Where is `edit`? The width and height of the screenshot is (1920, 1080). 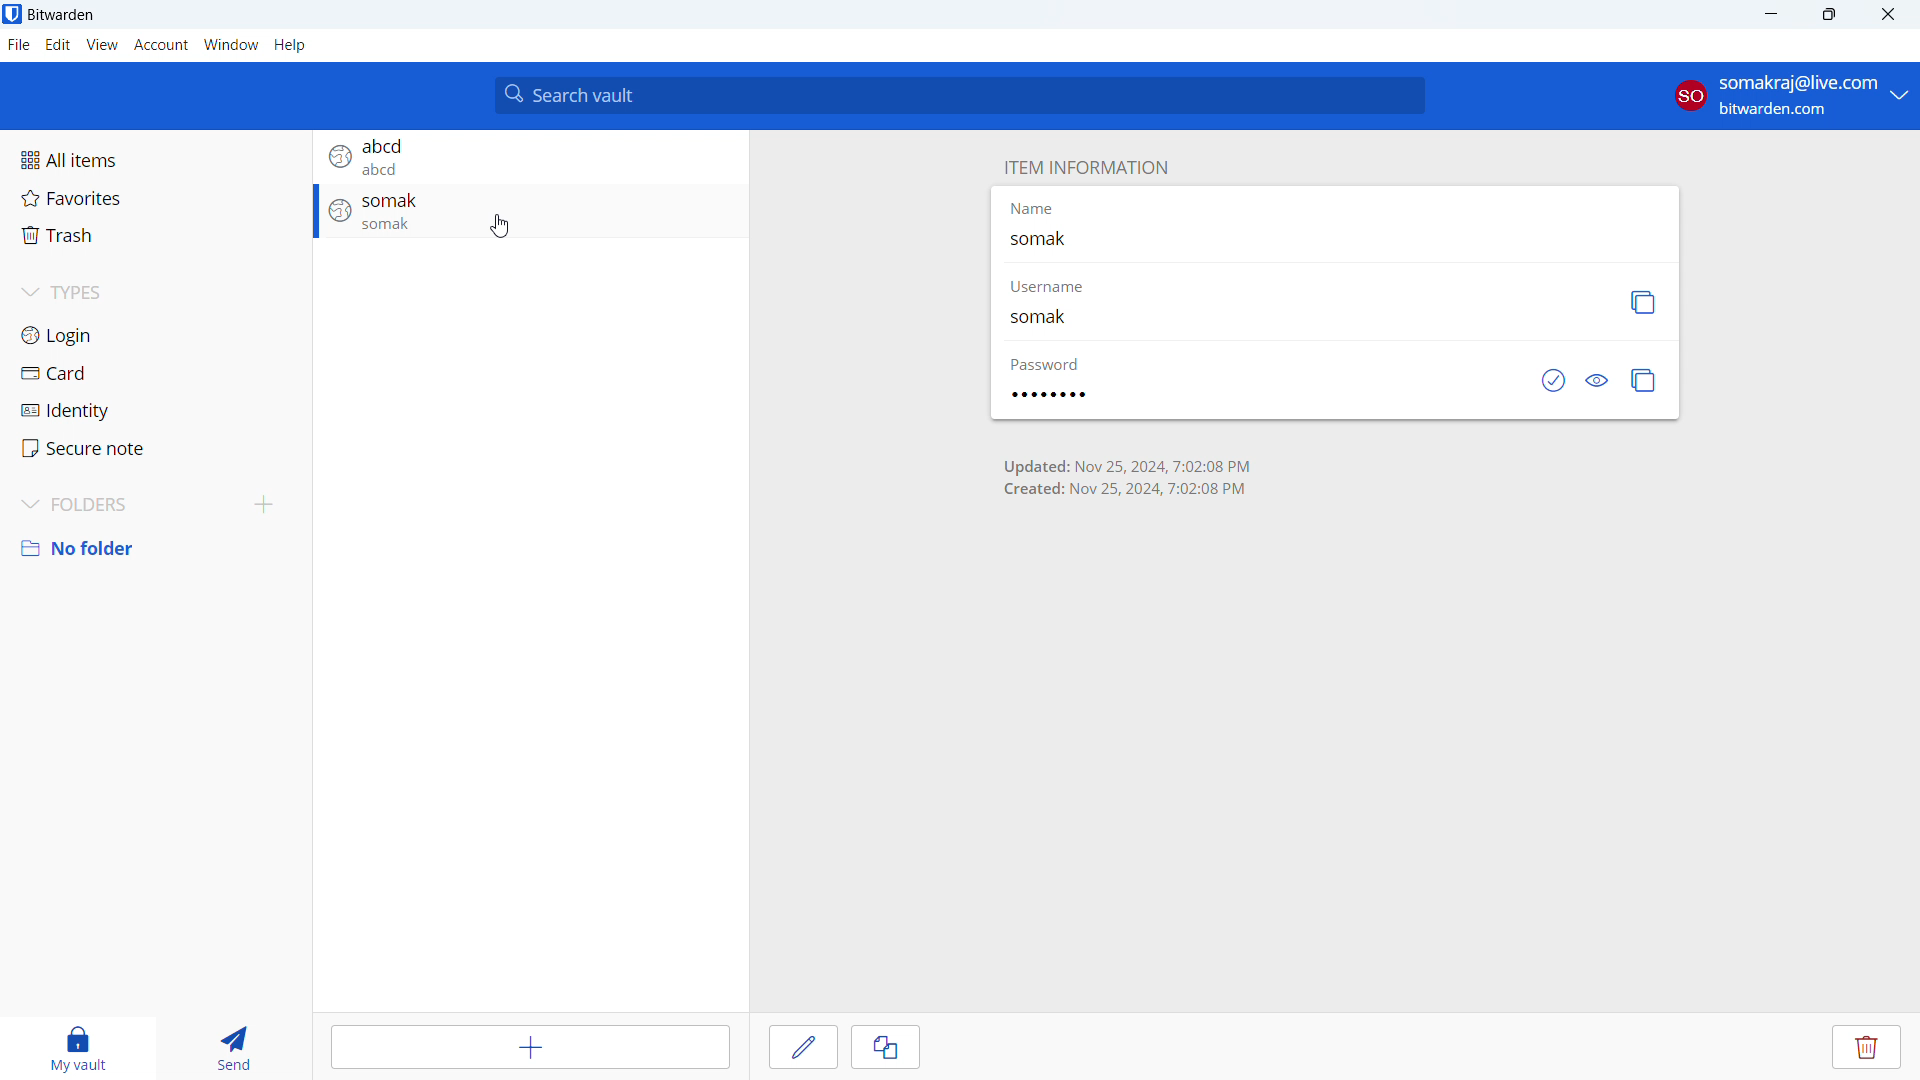 edit is located at coordinates (803, 1047).